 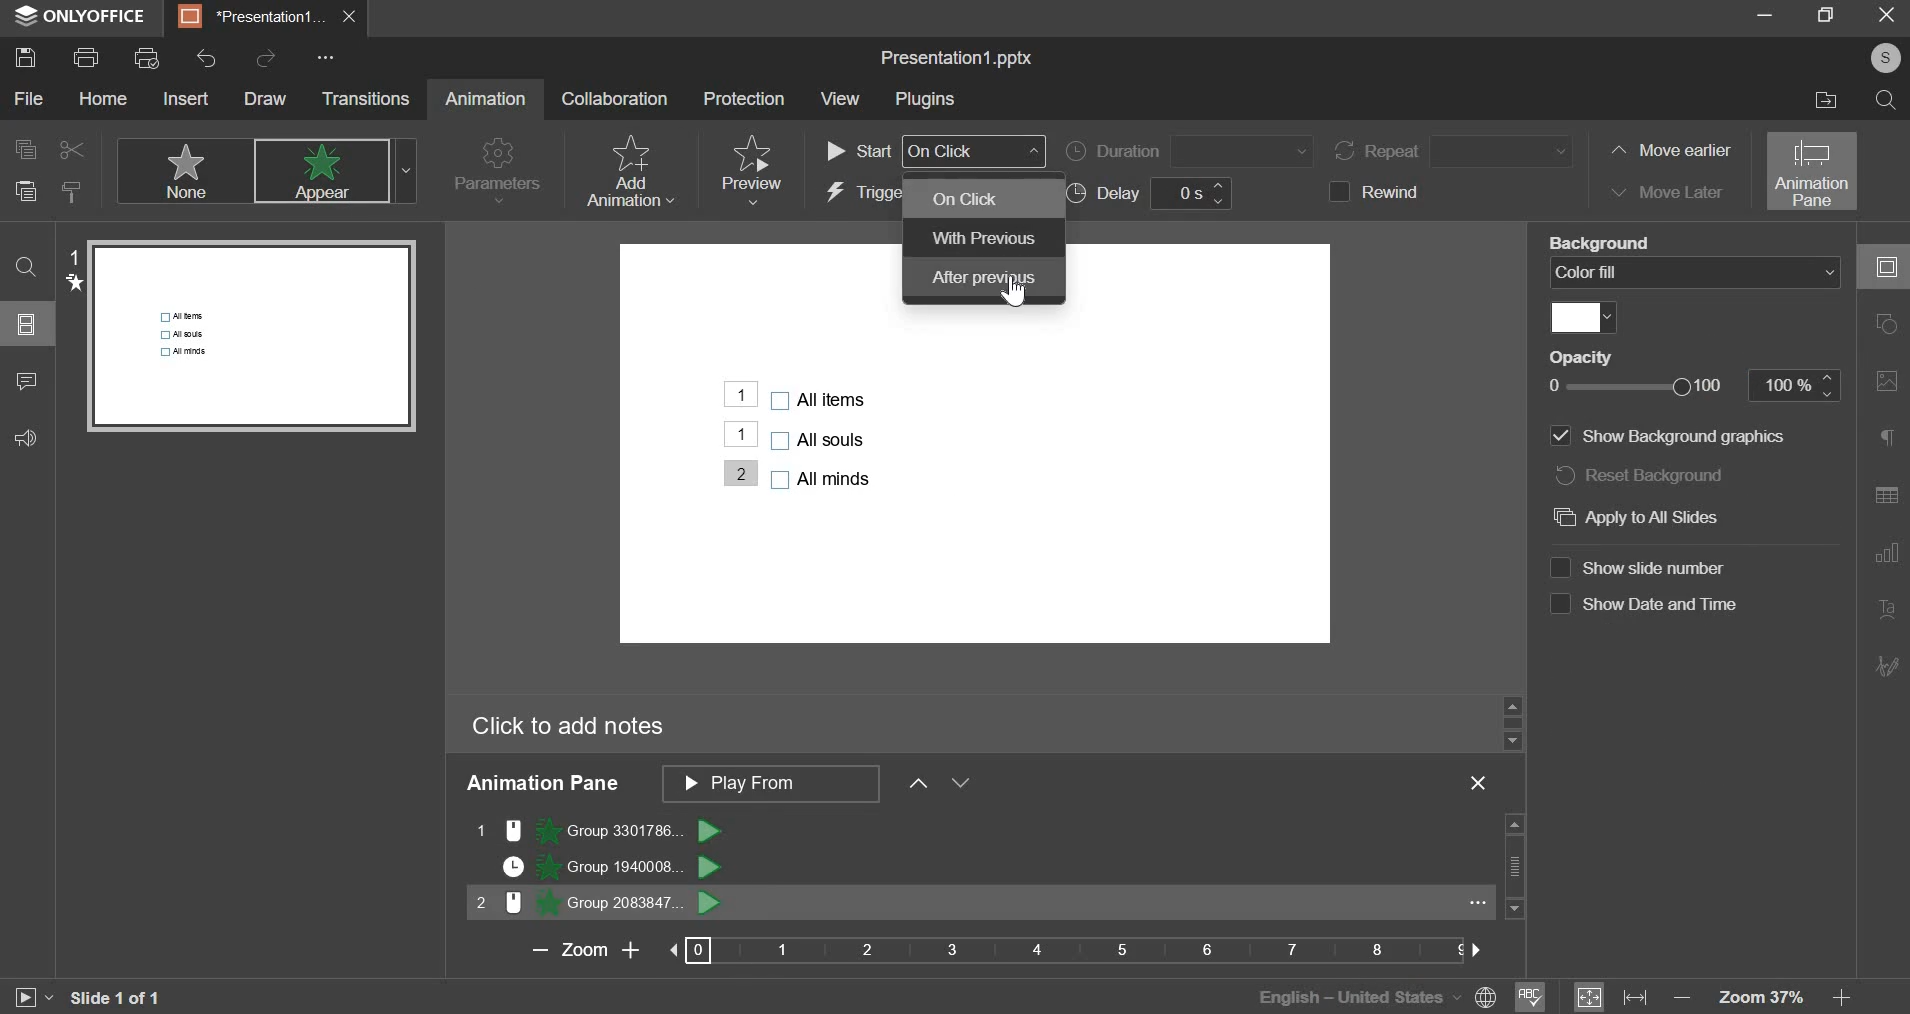 I want to click on collaboration, so click(x=615, y=97).